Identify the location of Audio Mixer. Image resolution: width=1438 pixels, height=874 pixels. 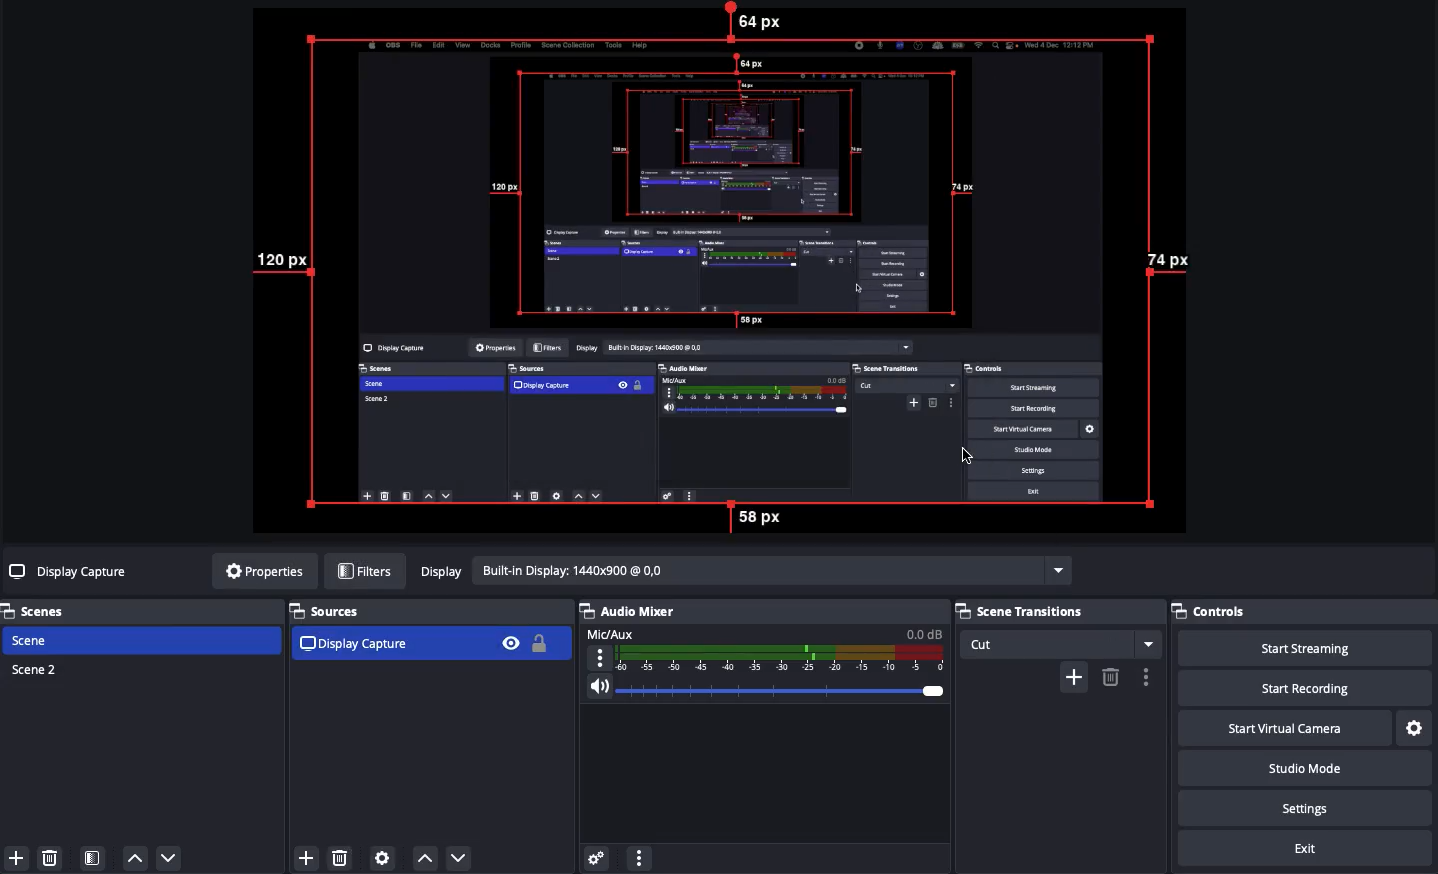
(764, 658).